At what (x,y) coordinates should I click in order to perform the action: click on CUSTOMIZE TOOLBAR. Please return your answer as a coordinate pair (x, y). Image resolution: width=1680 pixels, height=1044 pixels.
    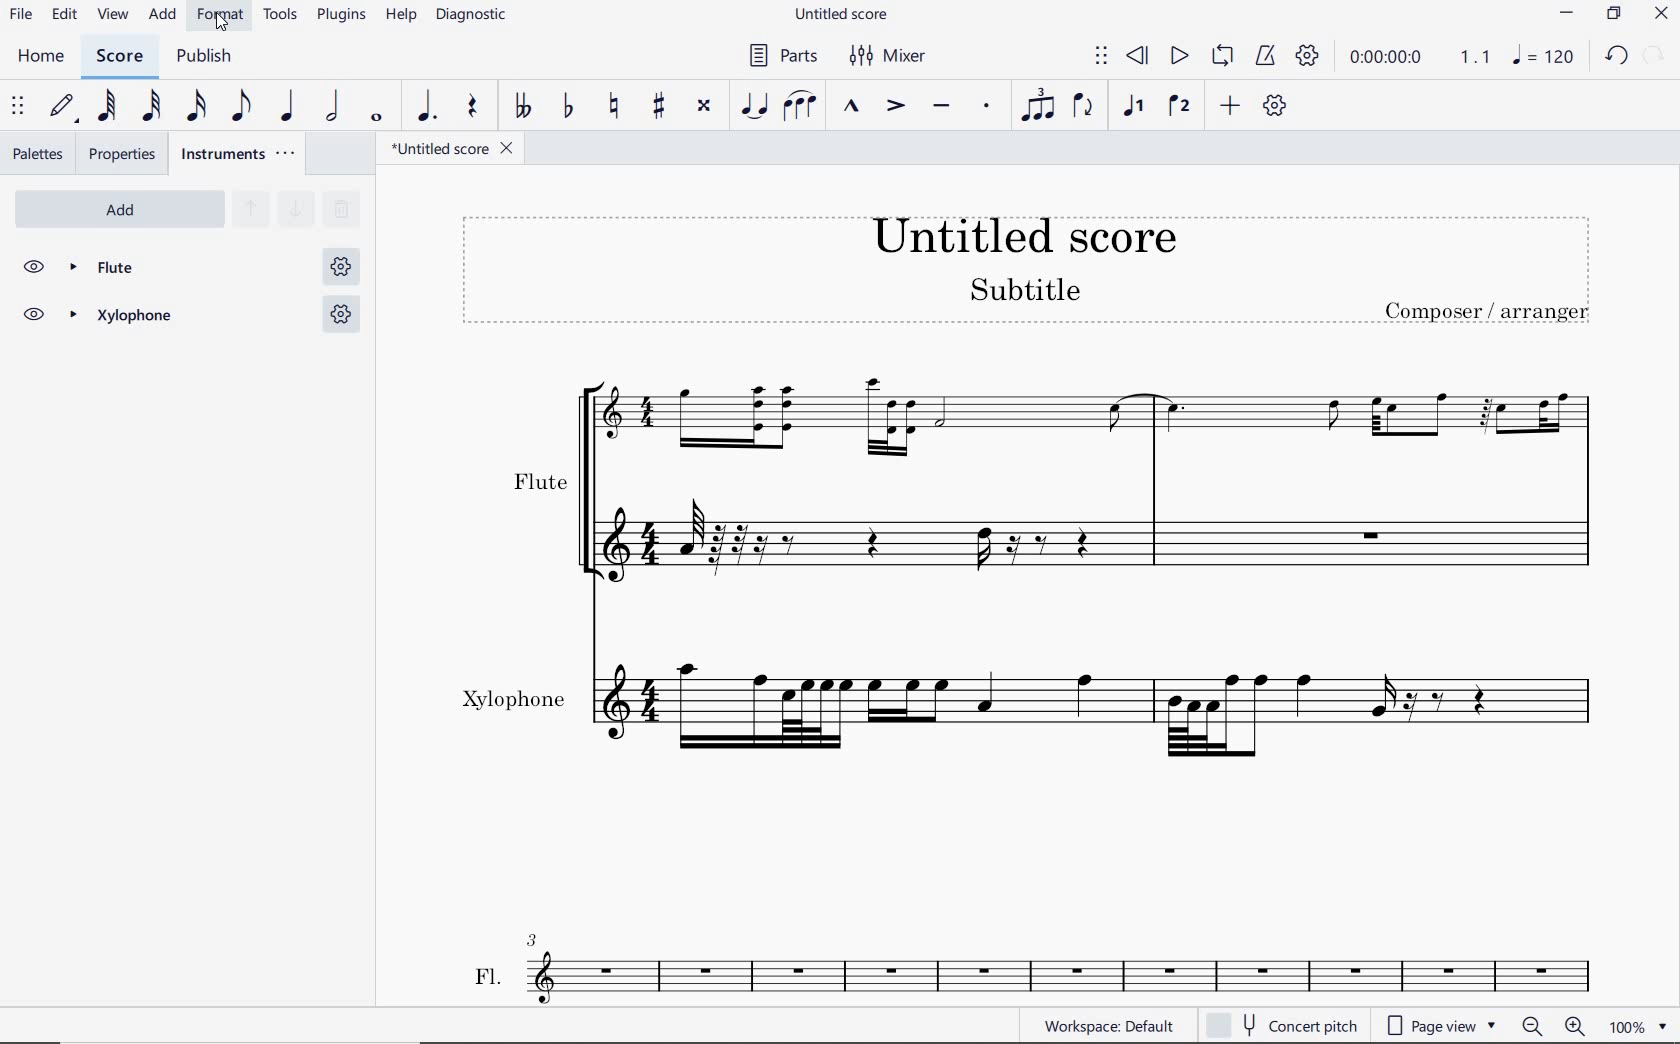
    Looking at the image, I should click on (1275, 107).